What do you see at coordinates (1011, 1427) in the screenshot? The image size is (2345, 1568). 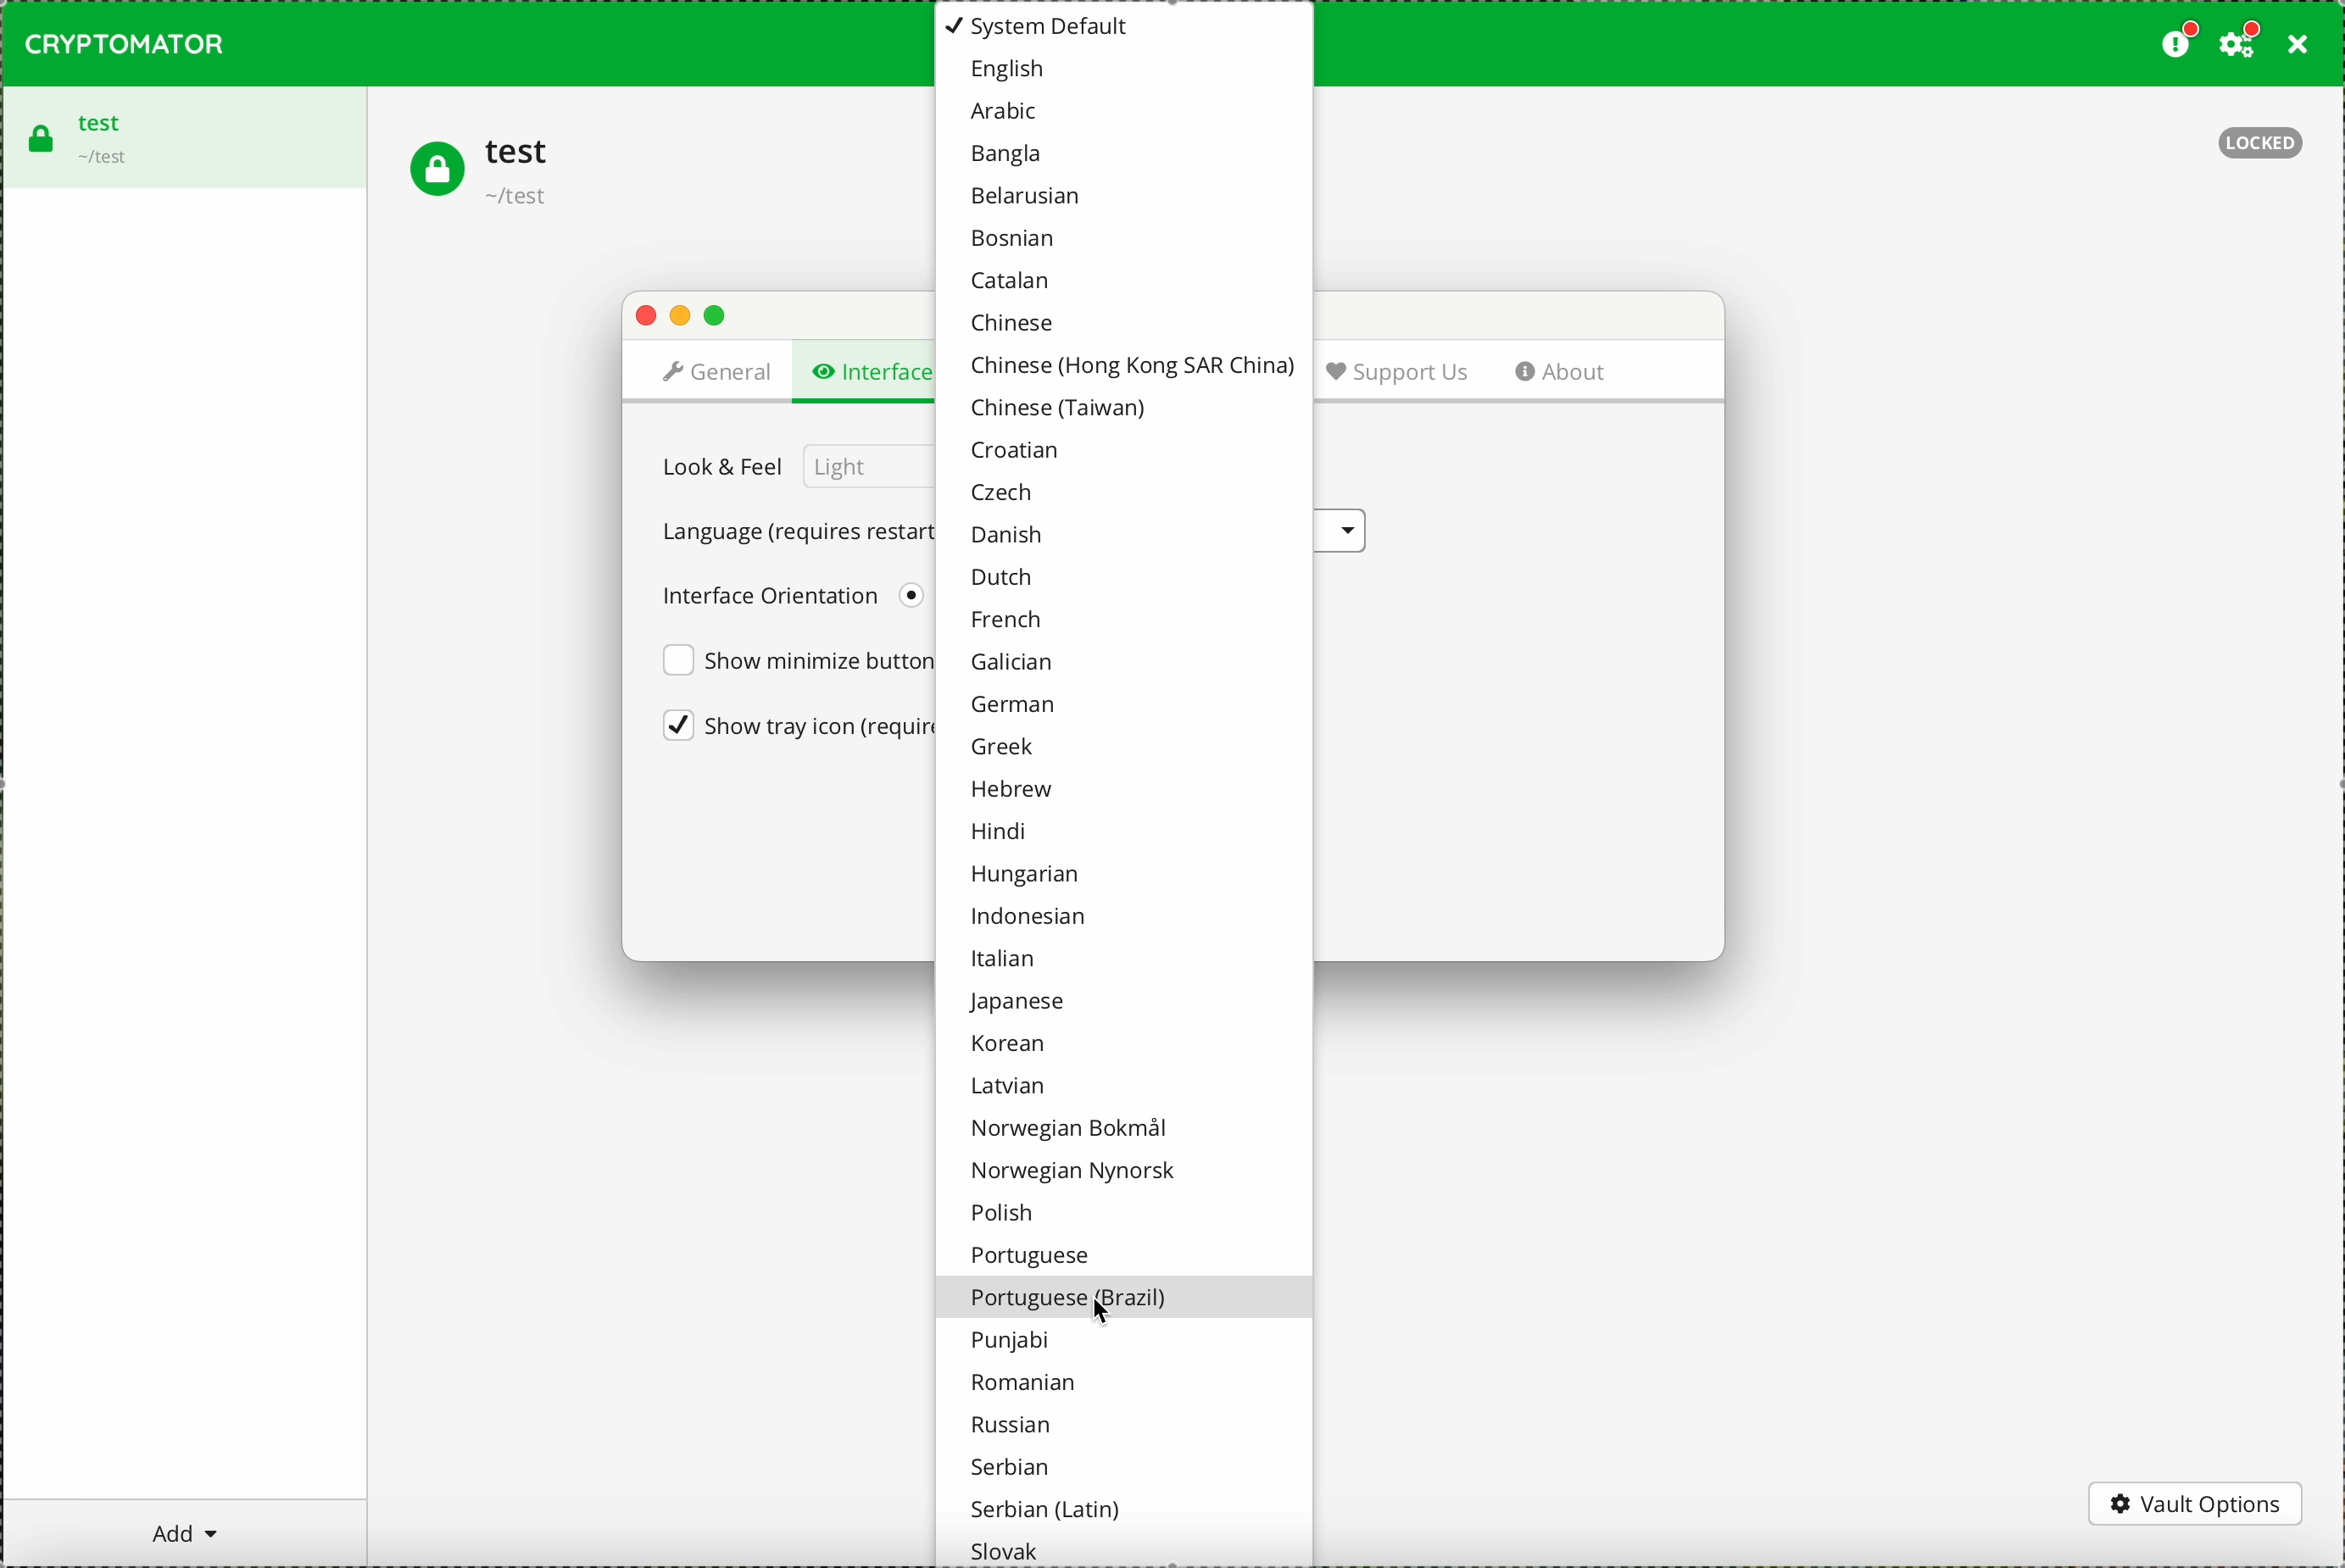 I see `russian` at bounding box center [1011, 1427].